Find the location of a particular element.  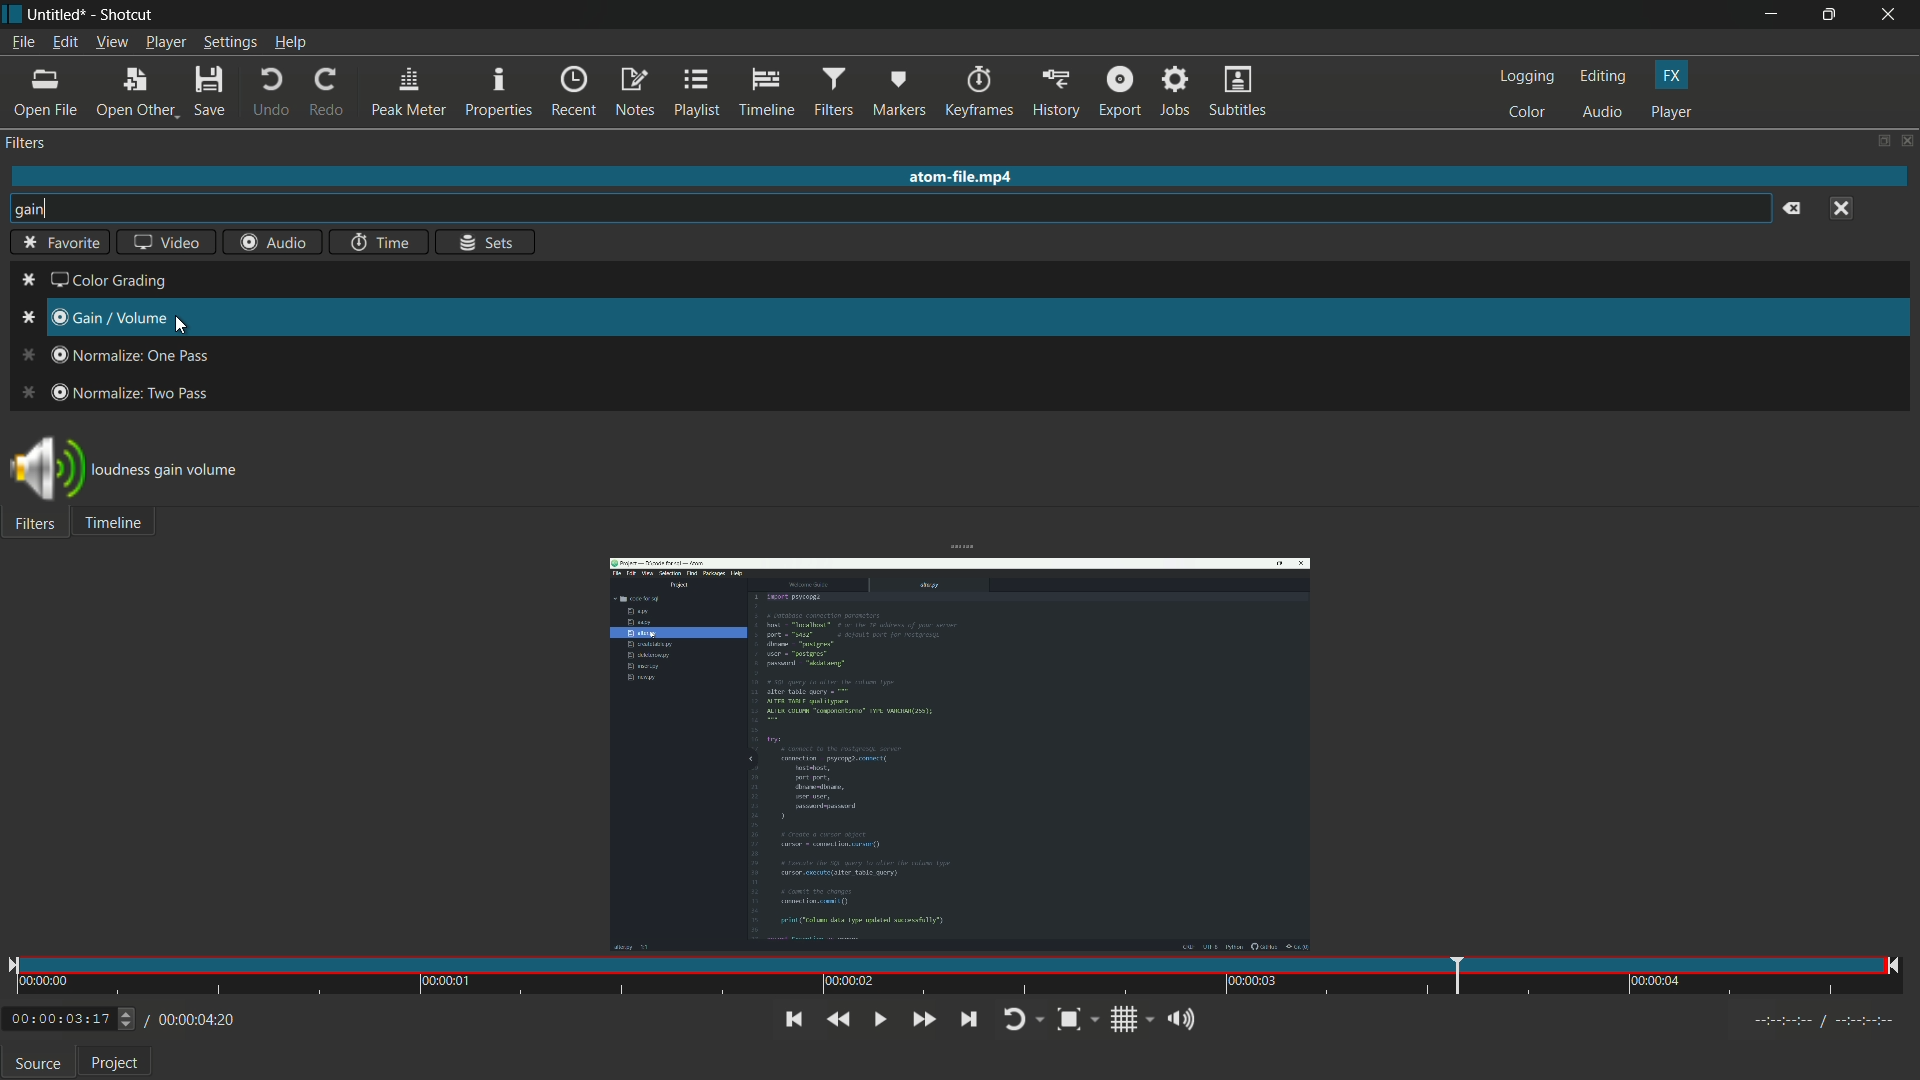

show volume control is located at coordinates (1187, 1022).